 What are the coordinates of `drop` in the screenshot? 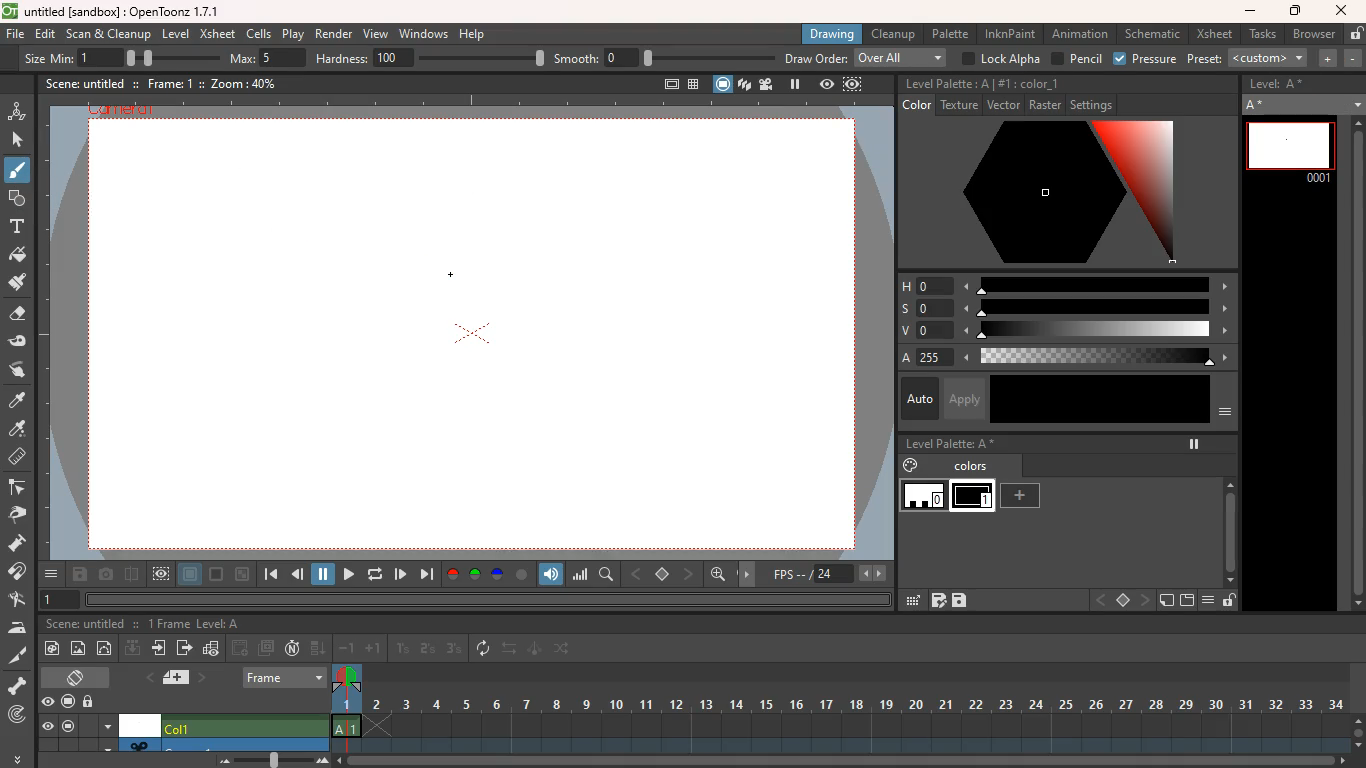 It's located at (19, 430).